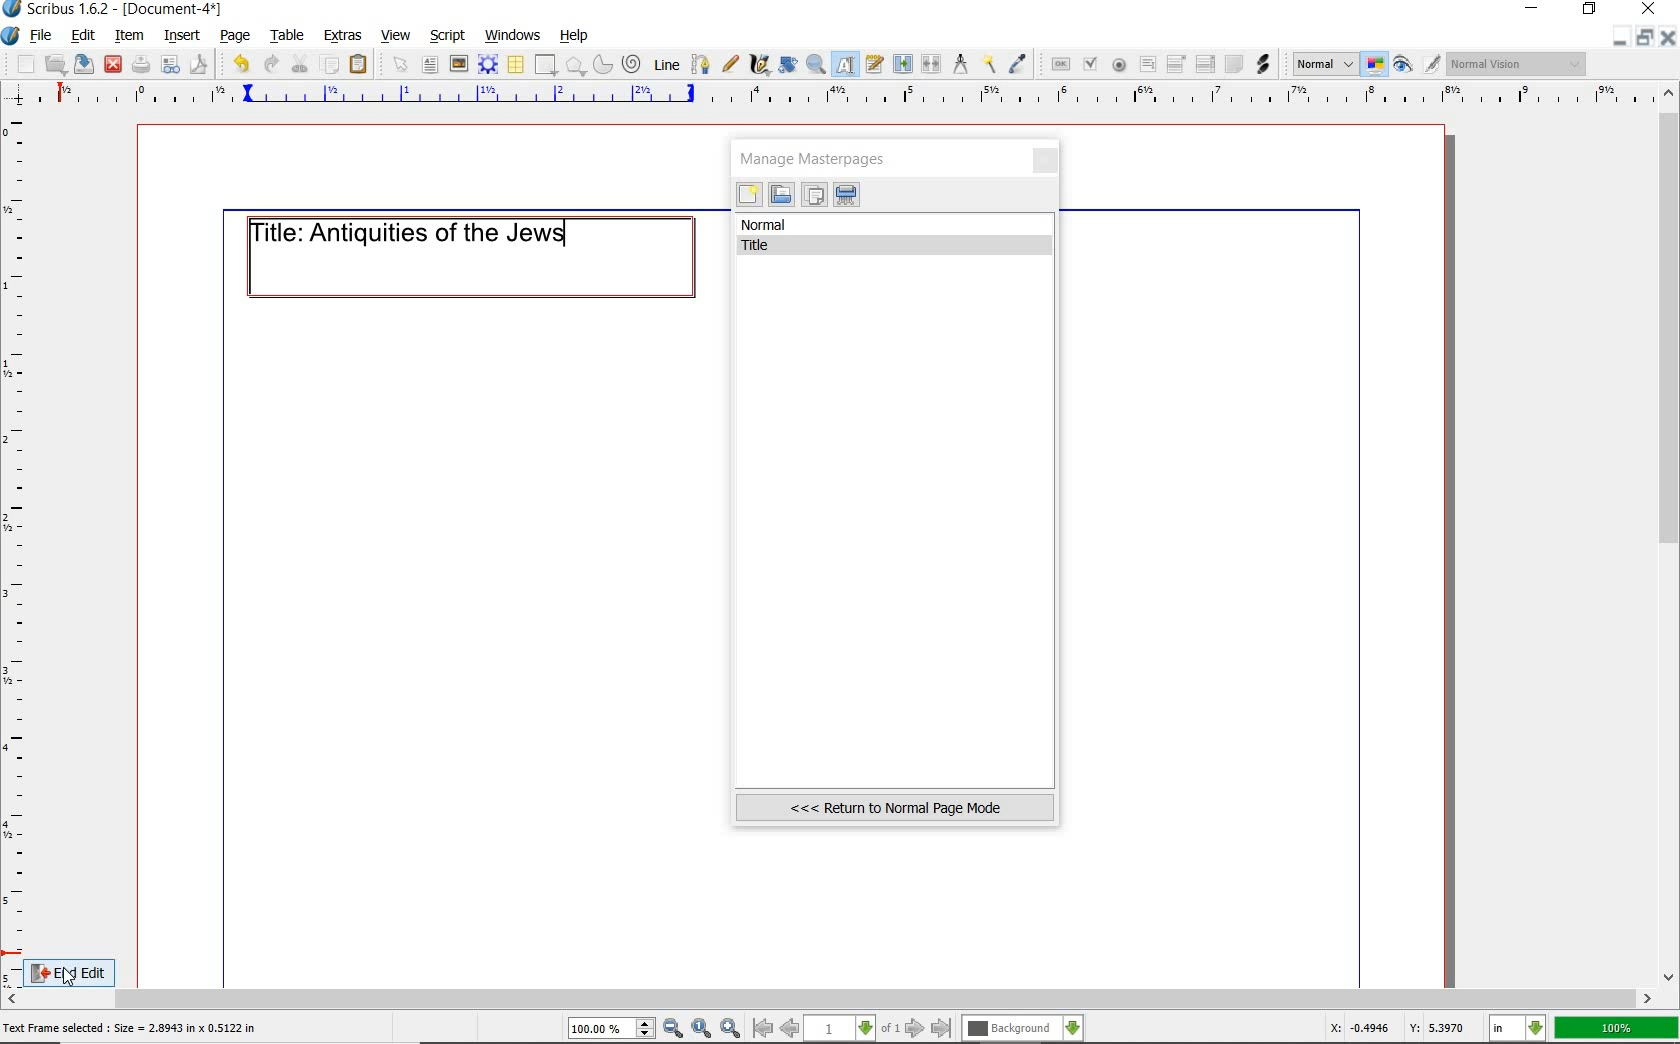  Describe the element at coordinates (847, 195) in the screenshot. I see `delete the selected masterpages` at that location.